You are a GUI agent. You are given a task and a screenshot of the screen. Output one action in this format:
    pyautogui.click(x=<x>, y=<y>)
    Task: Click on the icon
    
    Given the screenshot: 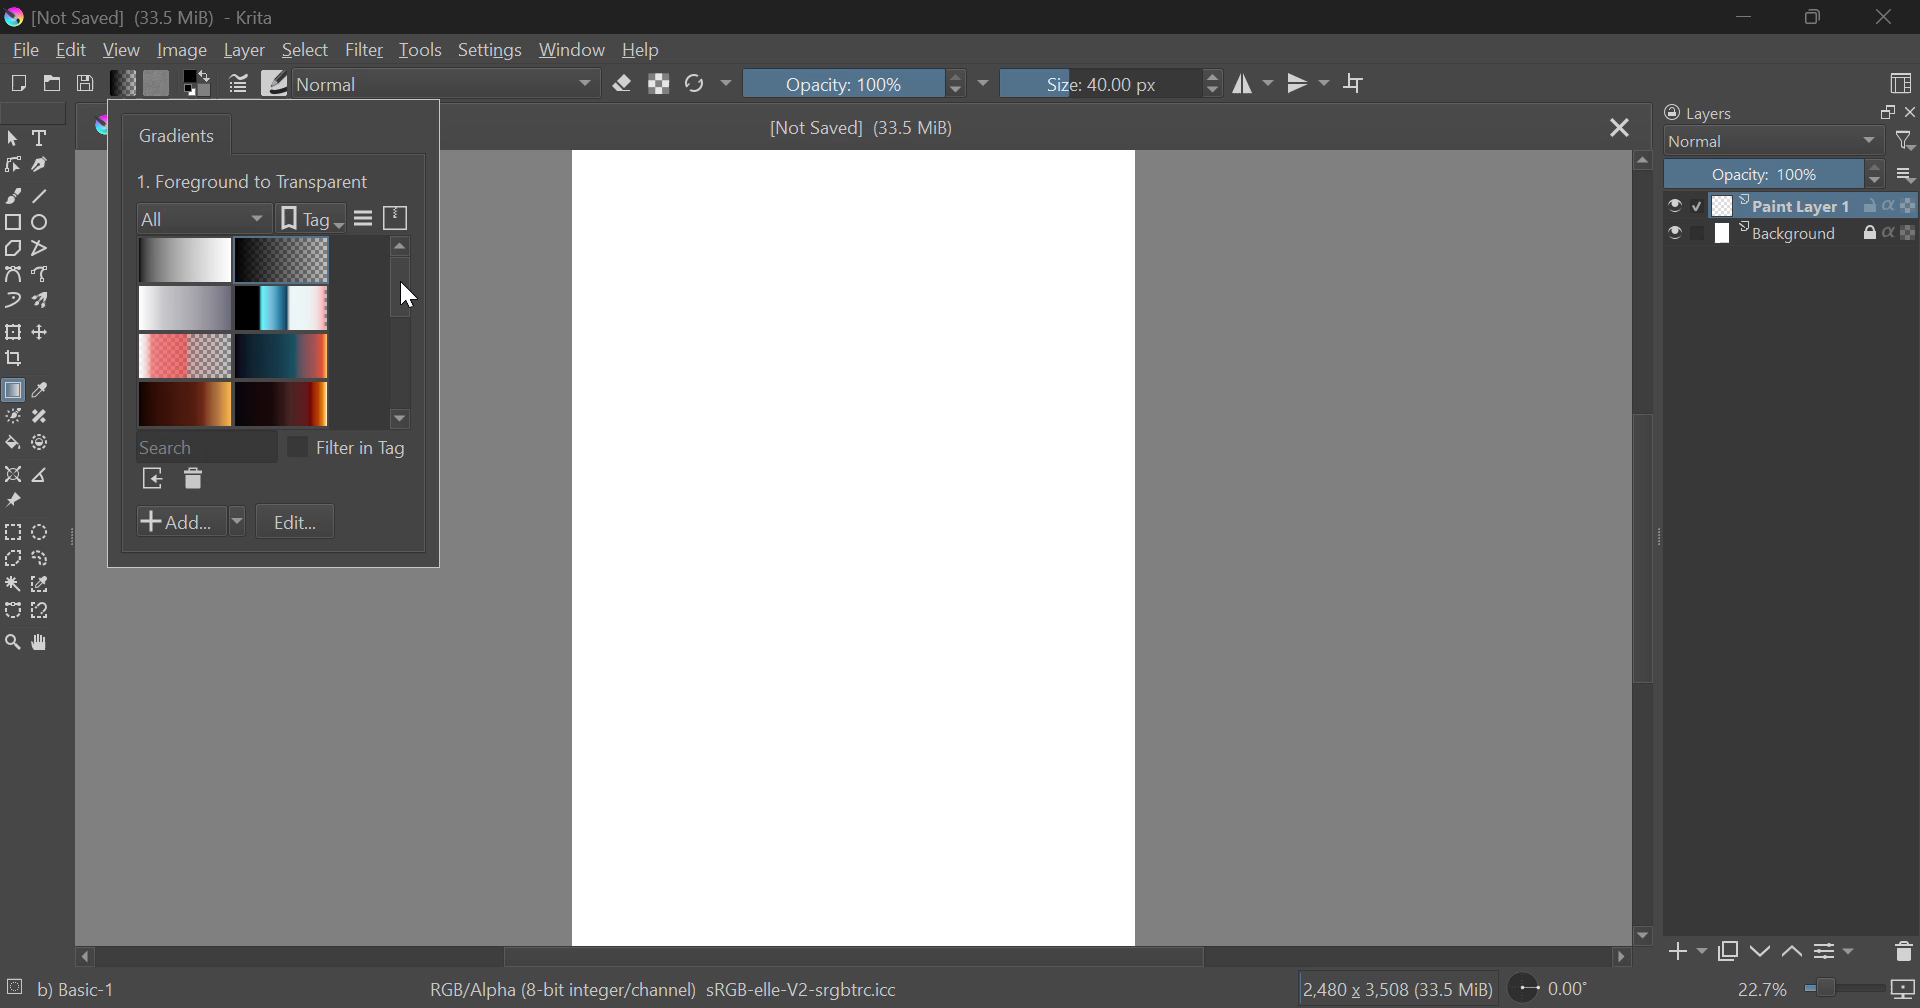 What is the action you would take?
    pyautogui.click(x=1904, y=204)
    